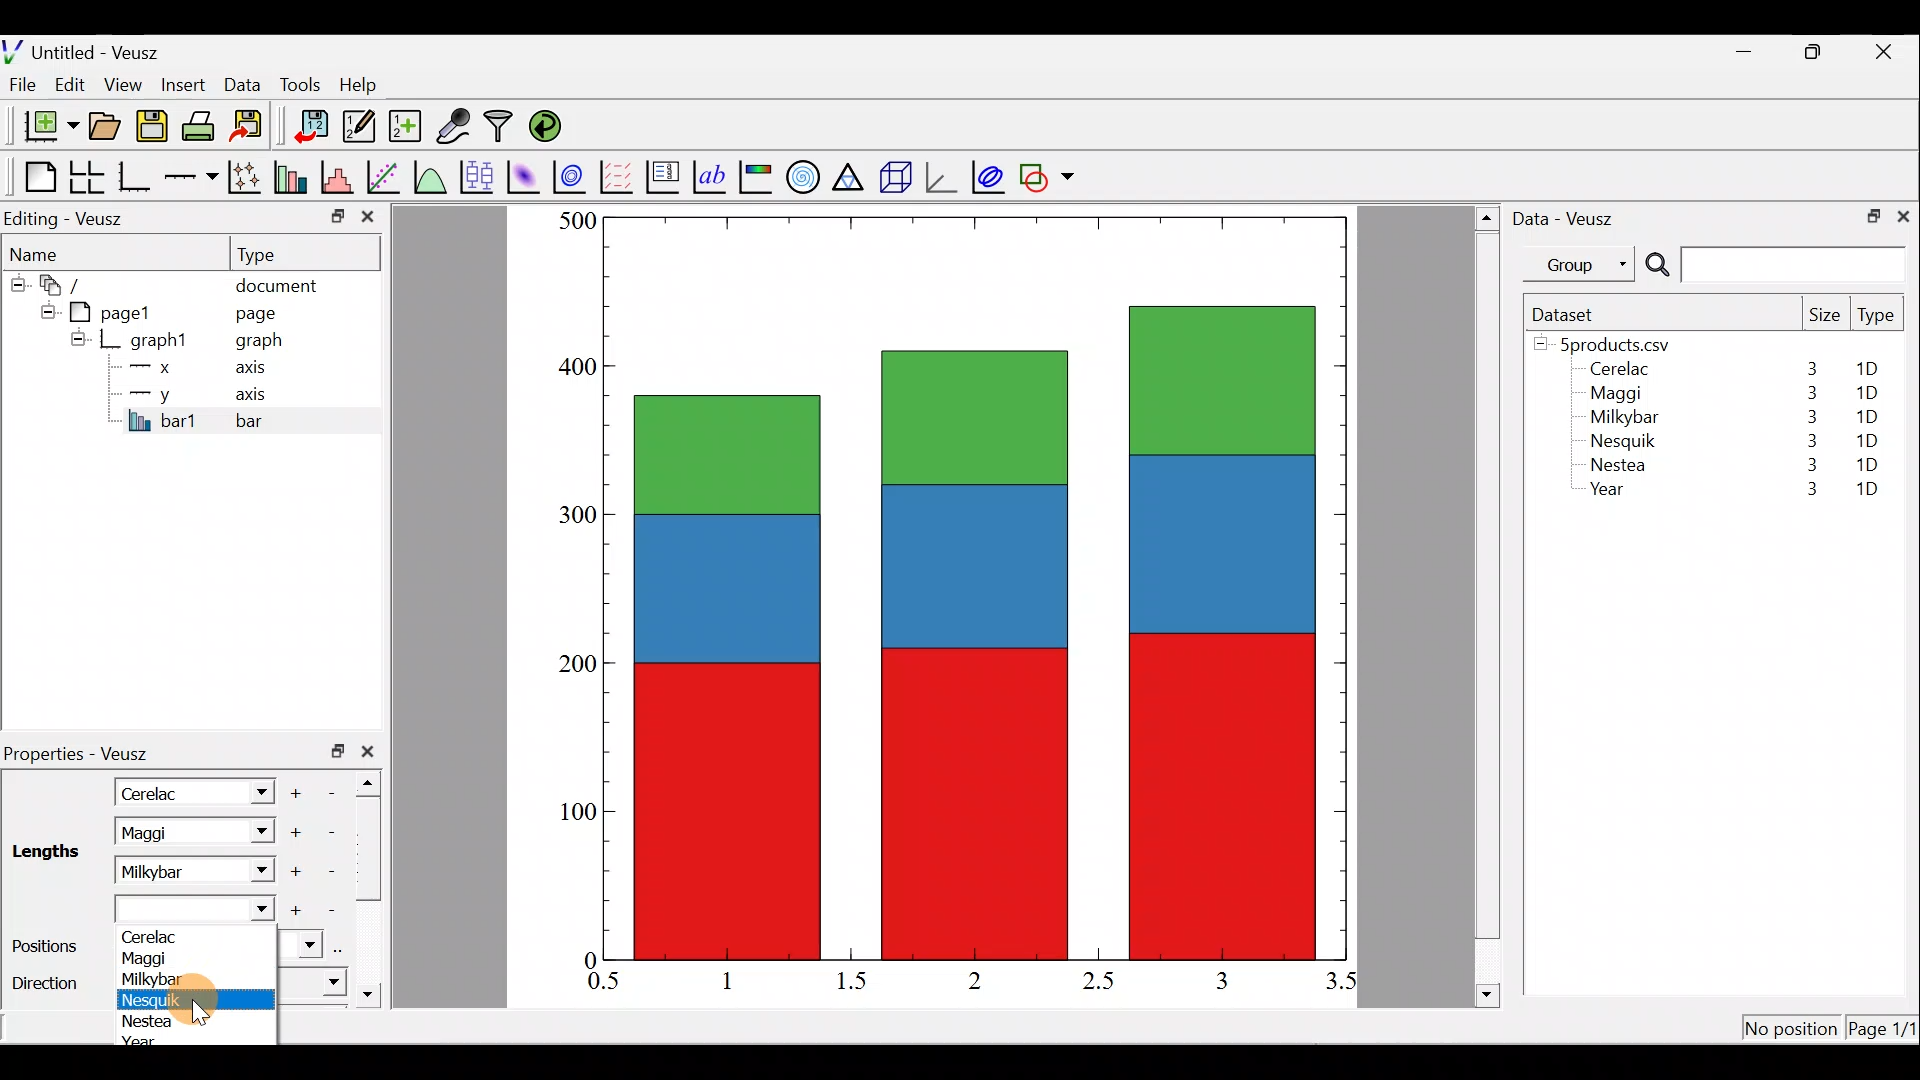  What do you see at coordinates (136, 177) in the screenshot?
I see `Base graph` at bounding box center [136, 177].